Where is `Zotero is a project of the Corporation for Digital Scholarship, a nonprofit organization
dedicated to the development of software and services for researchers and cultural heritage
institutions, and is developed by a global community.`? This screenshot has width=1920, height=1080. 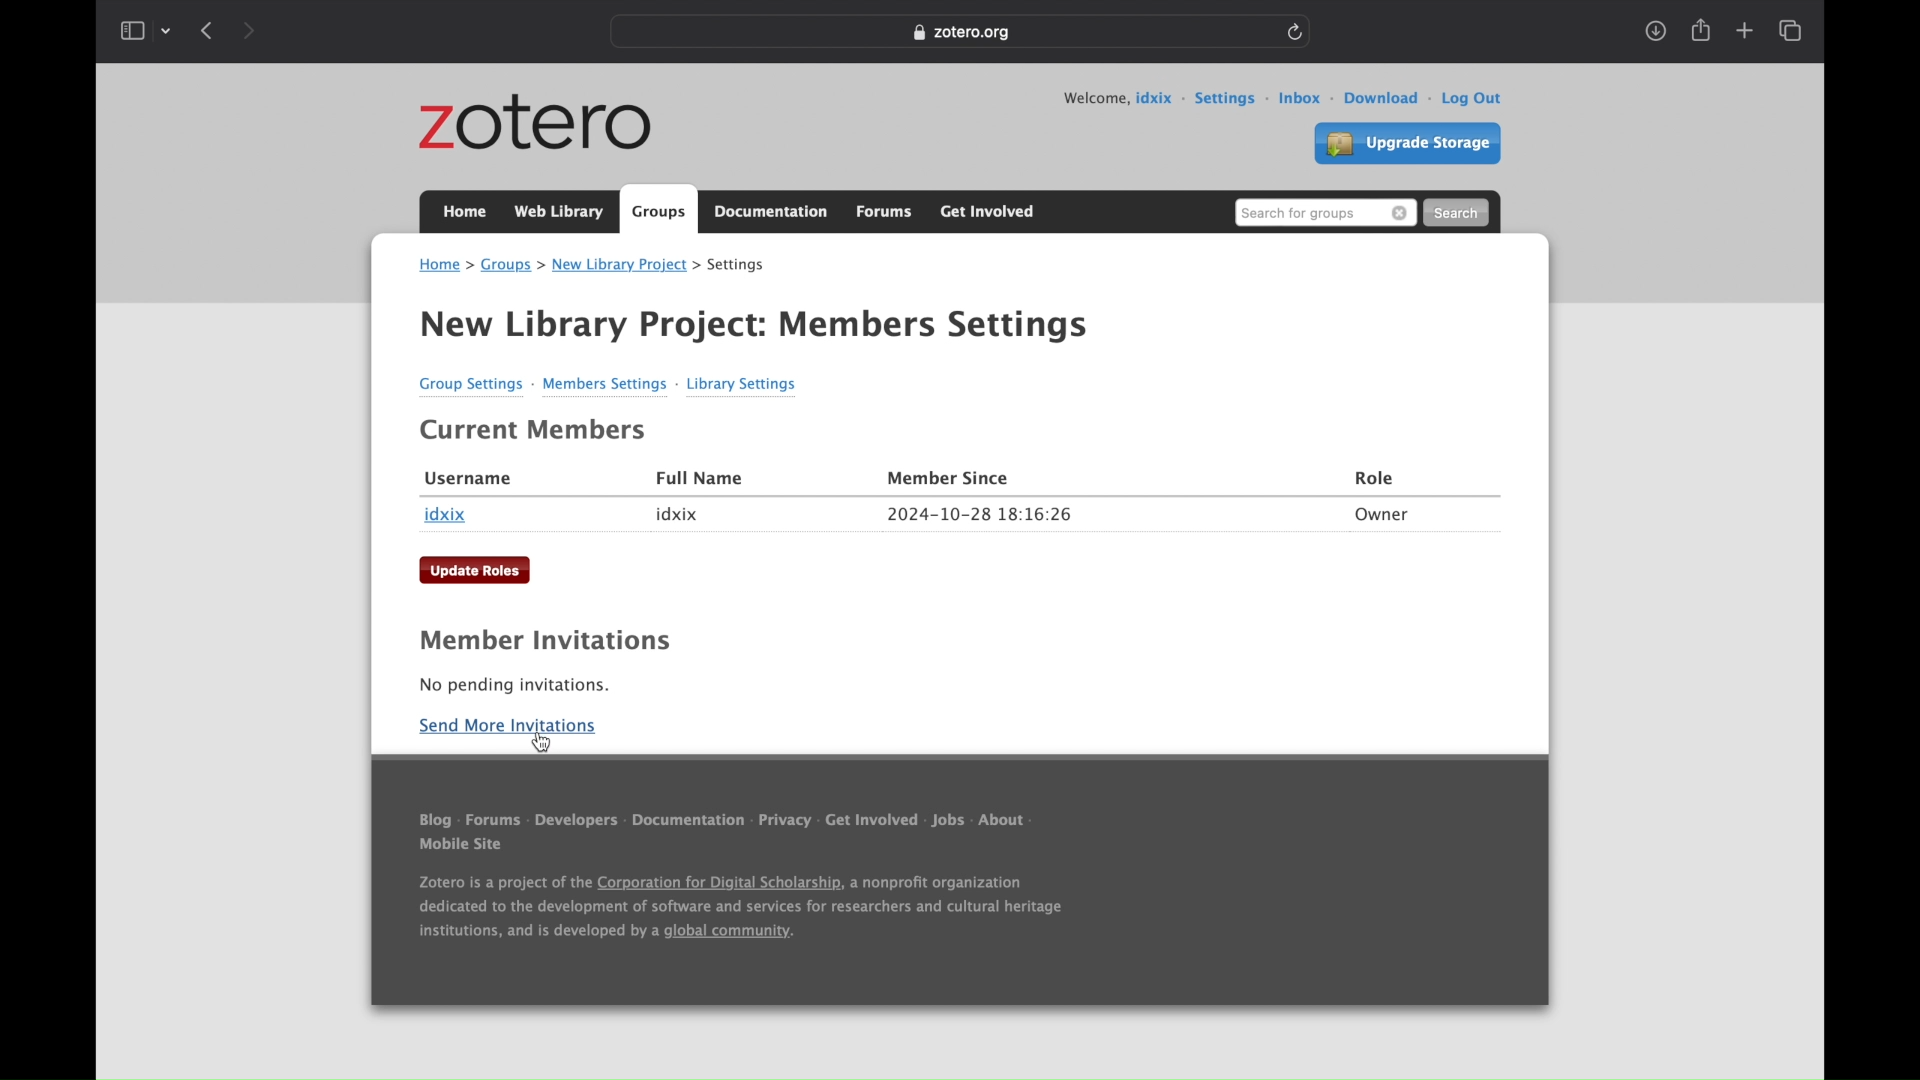
Zotero is a project of the Corporation for Digital Scholarship, a nonprofit organization
dedicated to the development of software and services for researchers and cultural heritage
institutions, and is developed by a global community. is located at coordinates (740, 910).